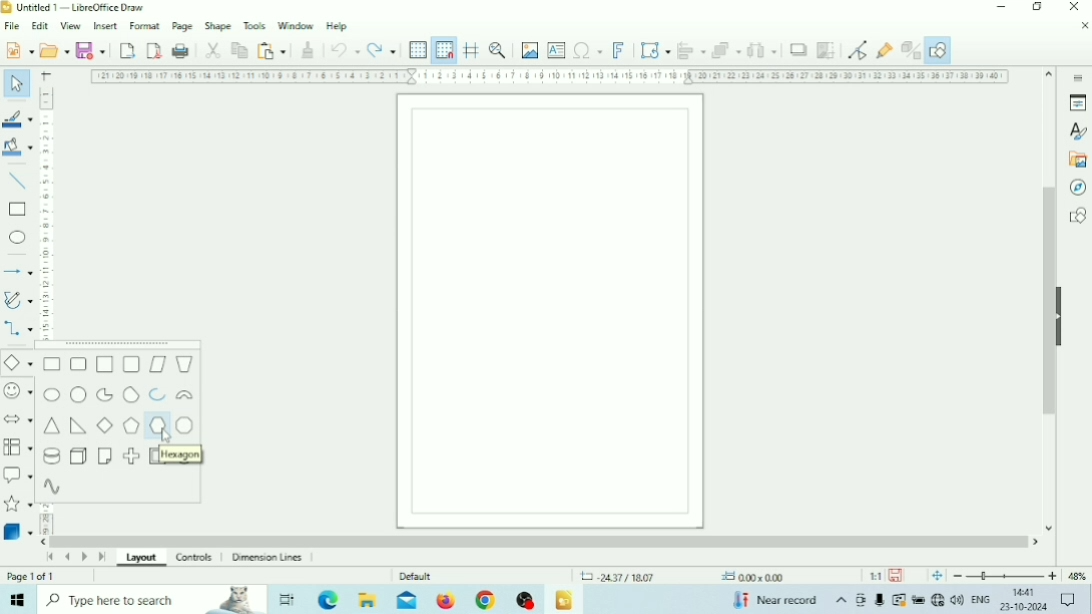  Describe the element at coordinates (884, 51) in the screenshot. I see `Show Gluepoint Functions` at that location.